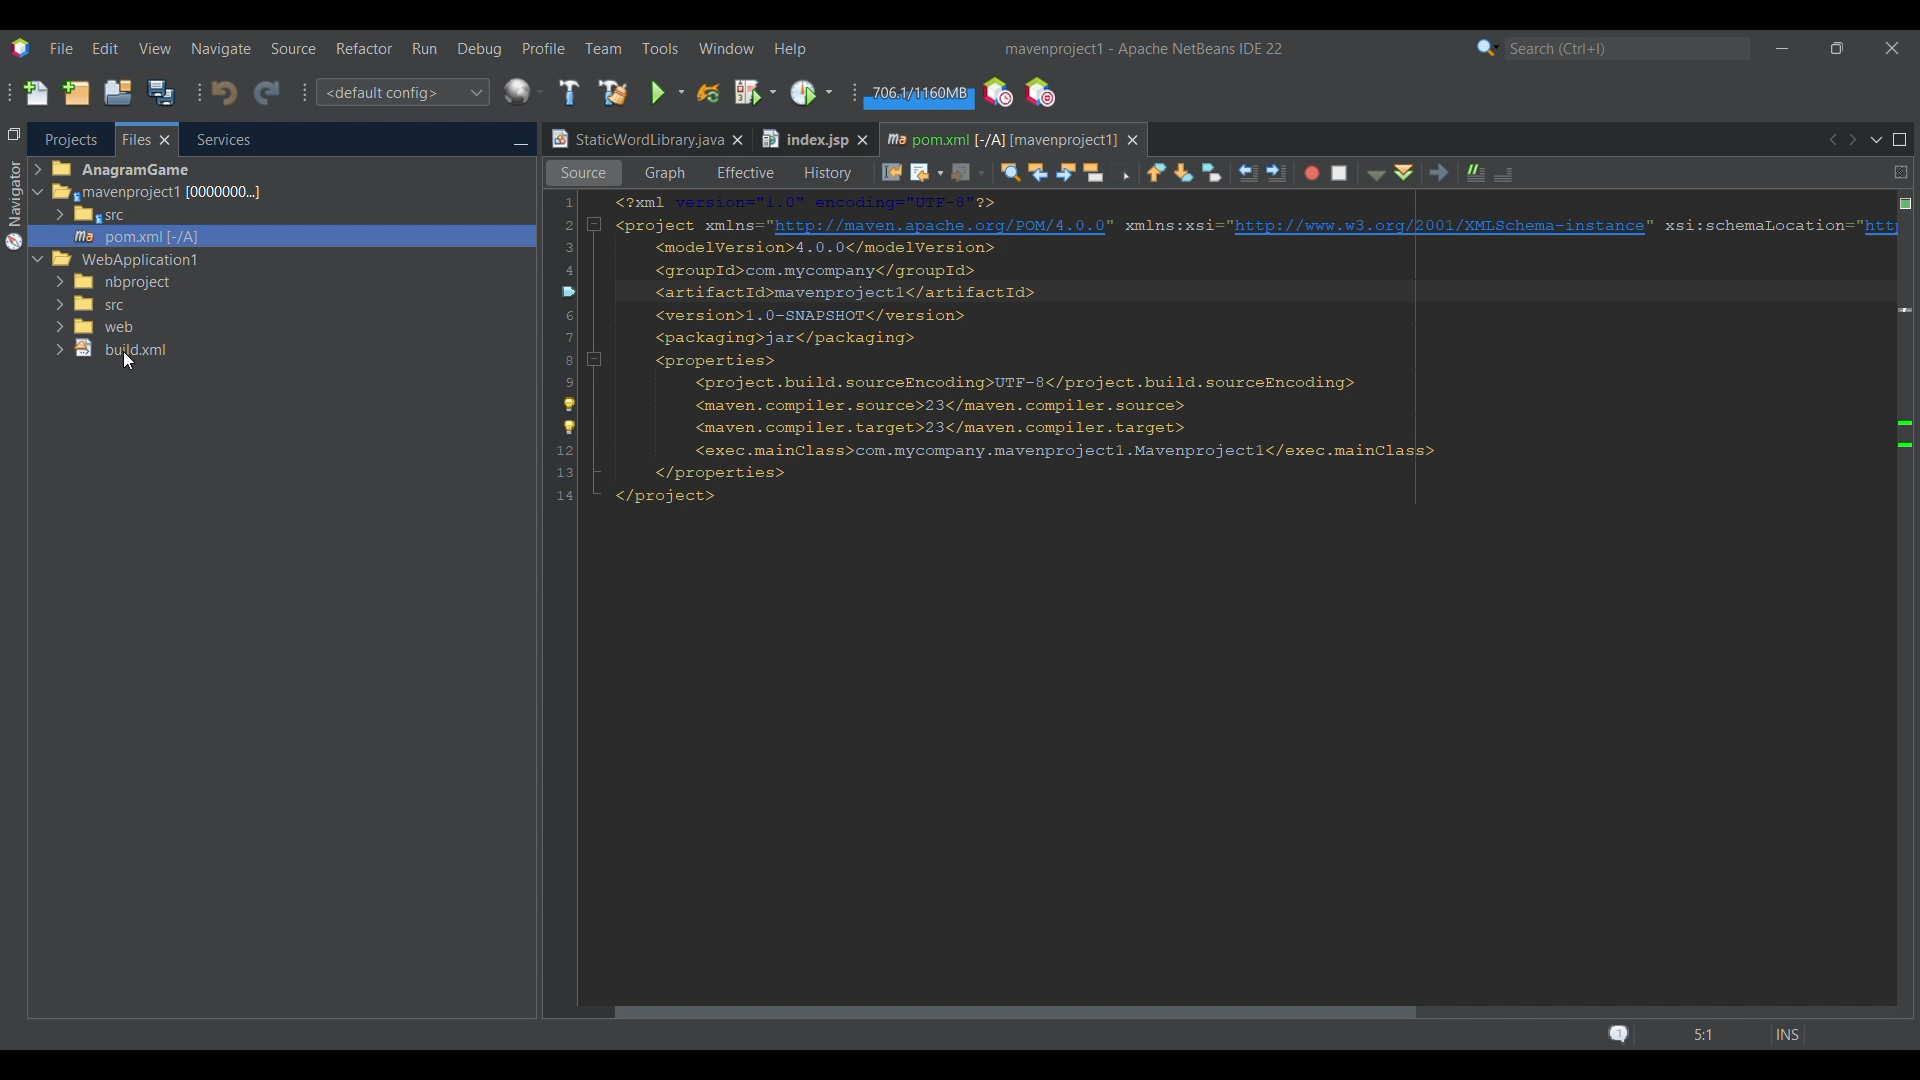 This screenshot has height=1080, width=1920. I want to click on Last edit, so click(892, 171).